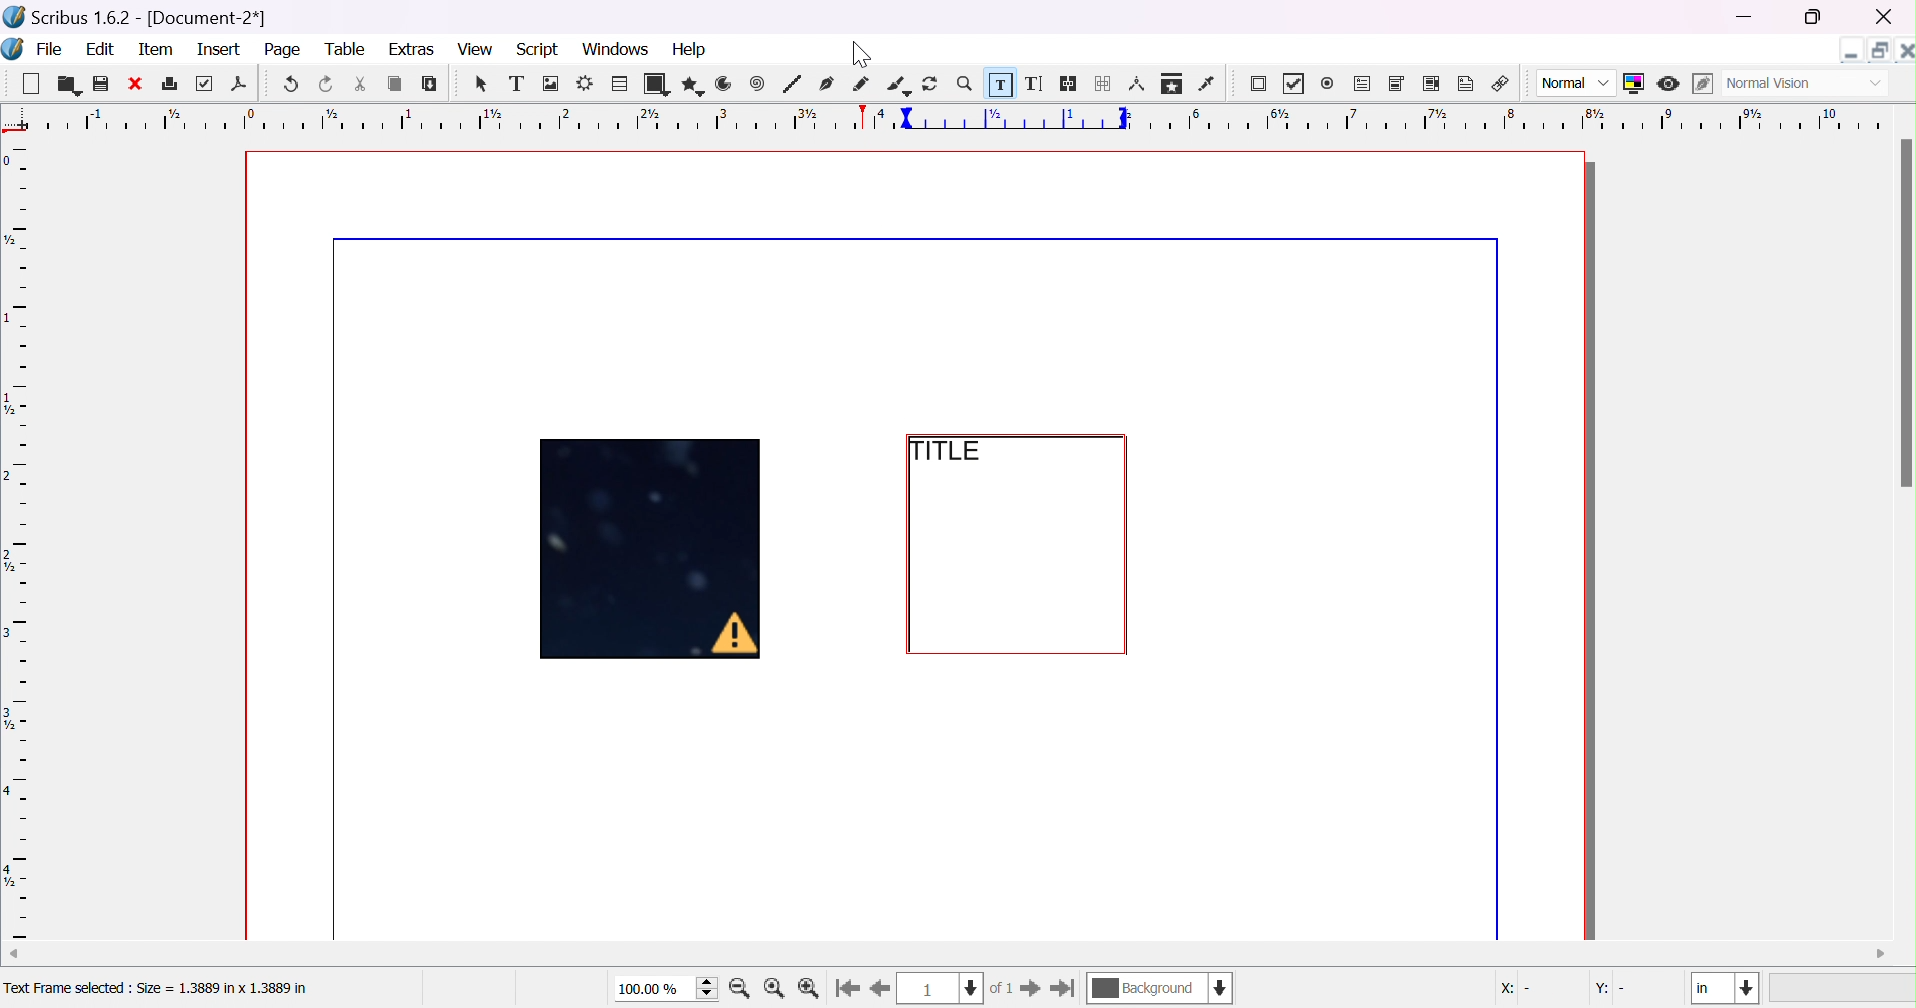 The image size is (1916, 1008). Describe the element at coordinates (1363, 84) in the screenshot. I see `PDF text field` at that location.